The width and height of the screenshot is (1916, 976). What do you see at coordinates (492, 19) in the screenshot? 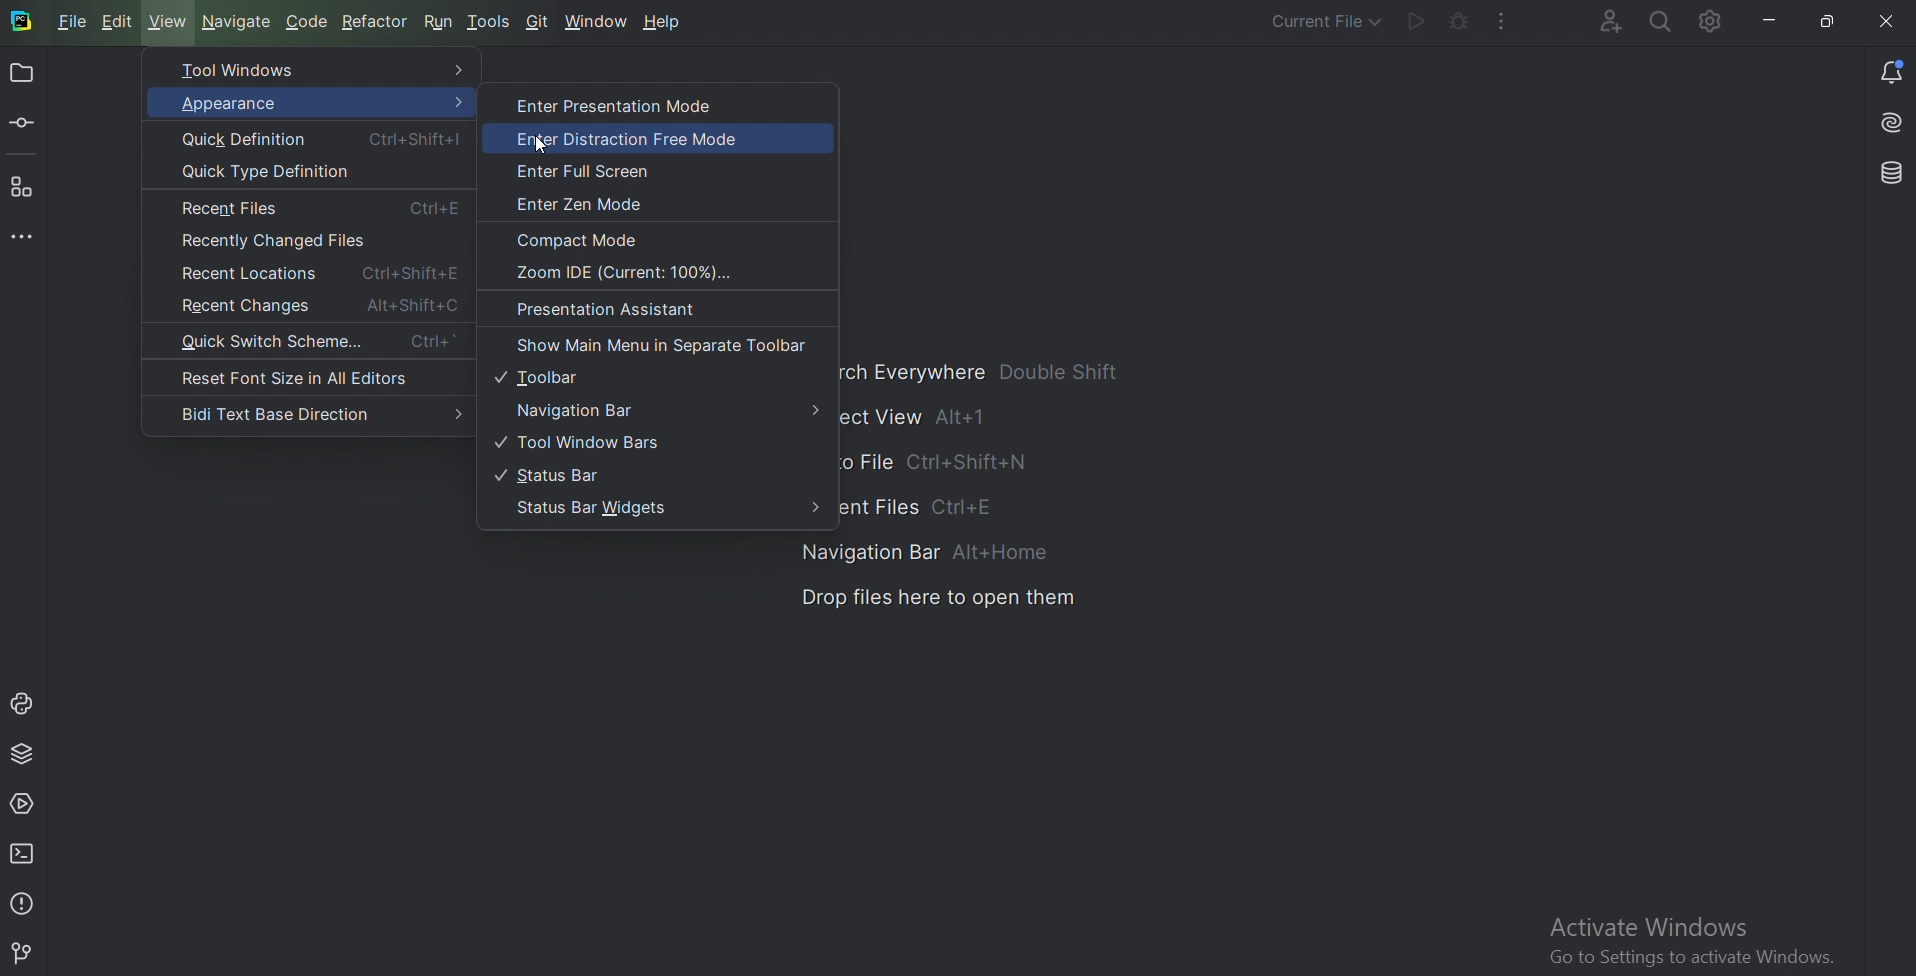
I see `Tools` at bounding box center [492, 19].